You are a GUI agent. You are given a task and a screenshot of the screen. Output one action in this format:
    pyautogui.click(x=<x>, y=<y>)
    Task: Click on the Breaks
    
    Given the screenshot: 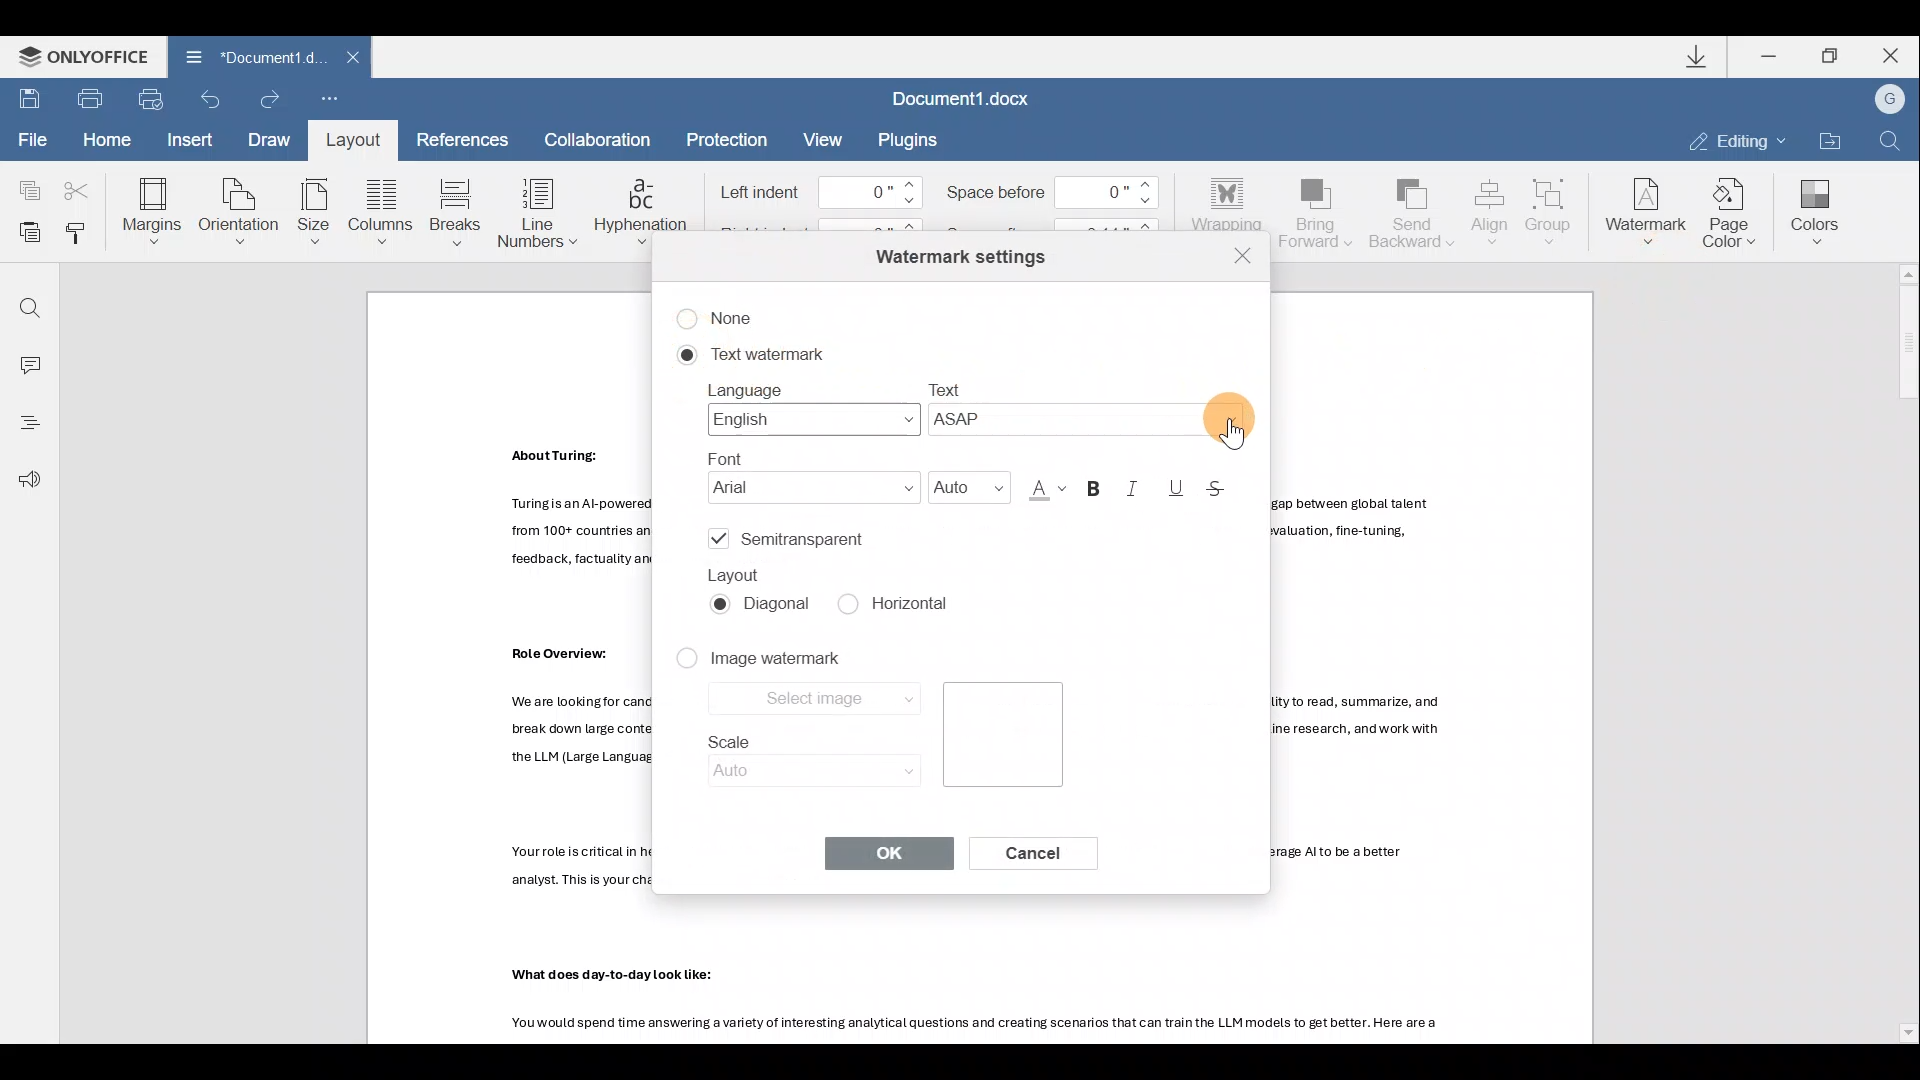 What is the action you would take?
    pyautogui.click(x=456, y=207)
    